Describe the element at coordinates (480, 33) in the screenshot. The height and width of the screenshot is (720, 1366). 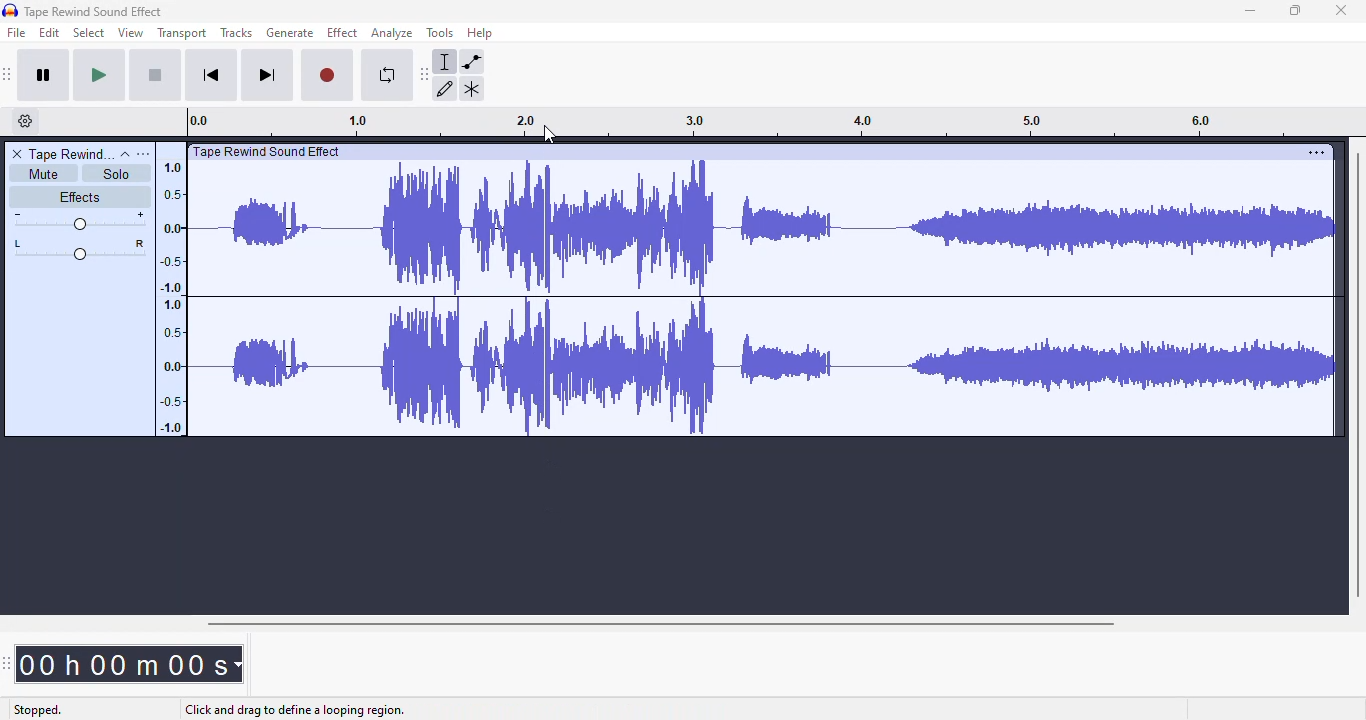
I see `help` at that location.